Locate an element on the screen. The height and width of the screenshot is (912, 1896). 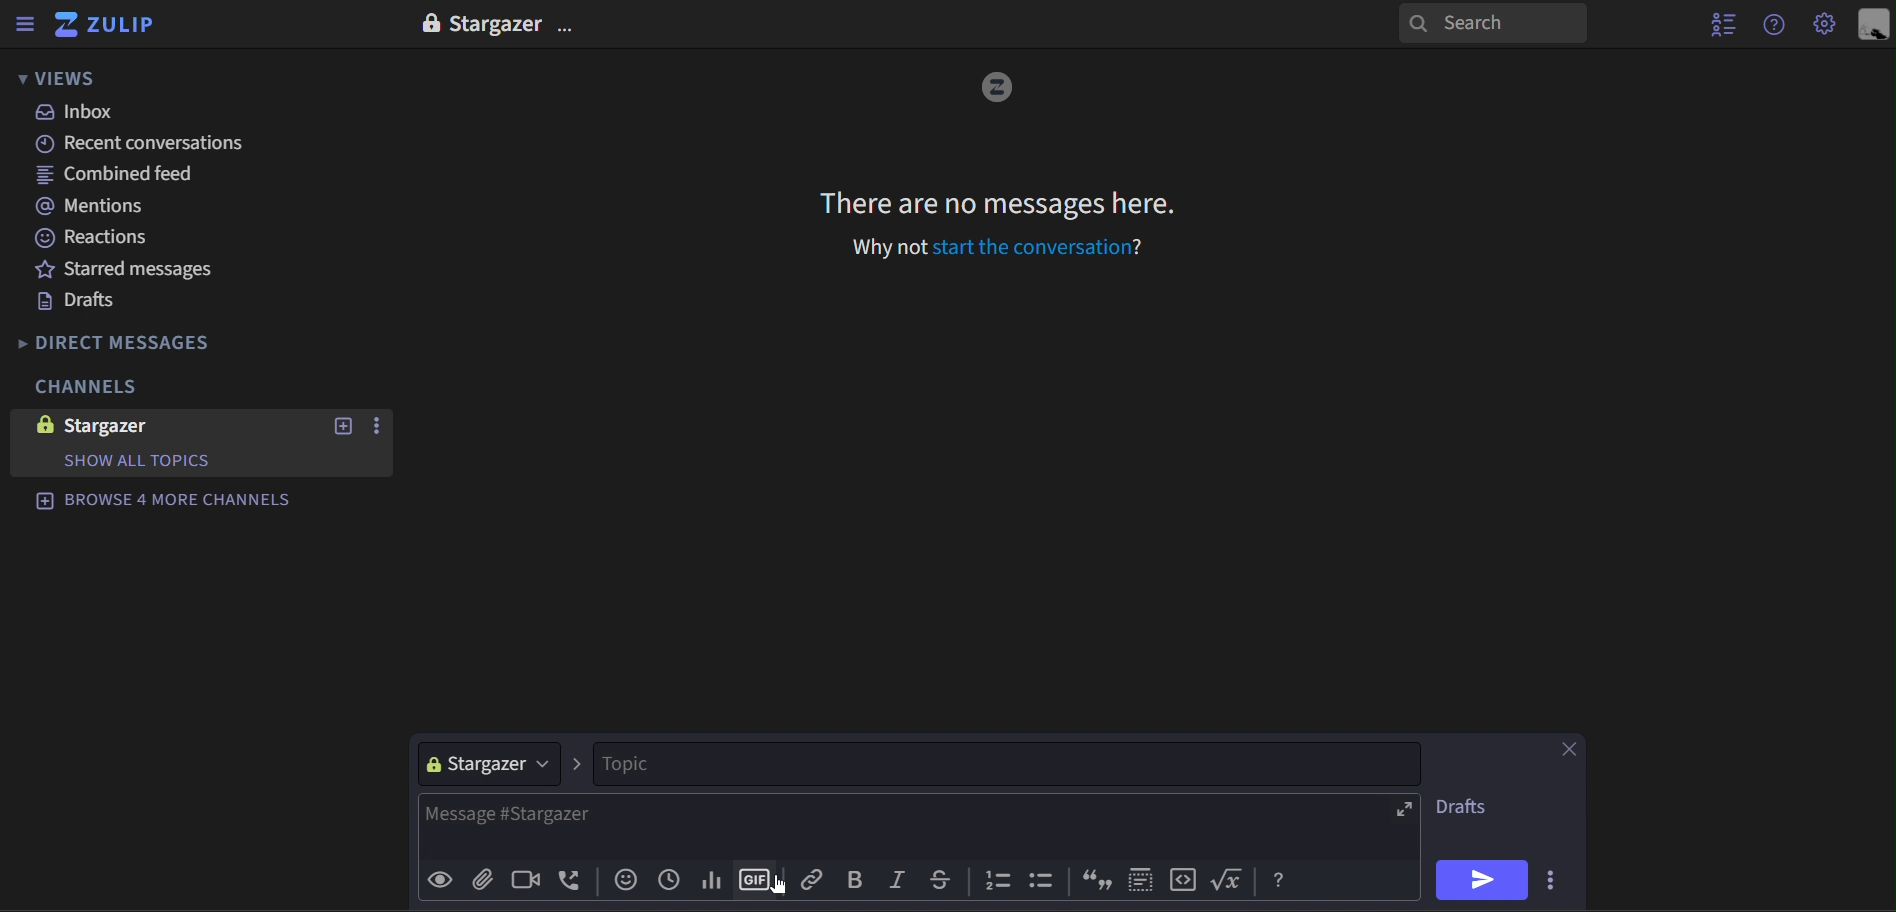
search panel is located at coordinates (1491, 24).